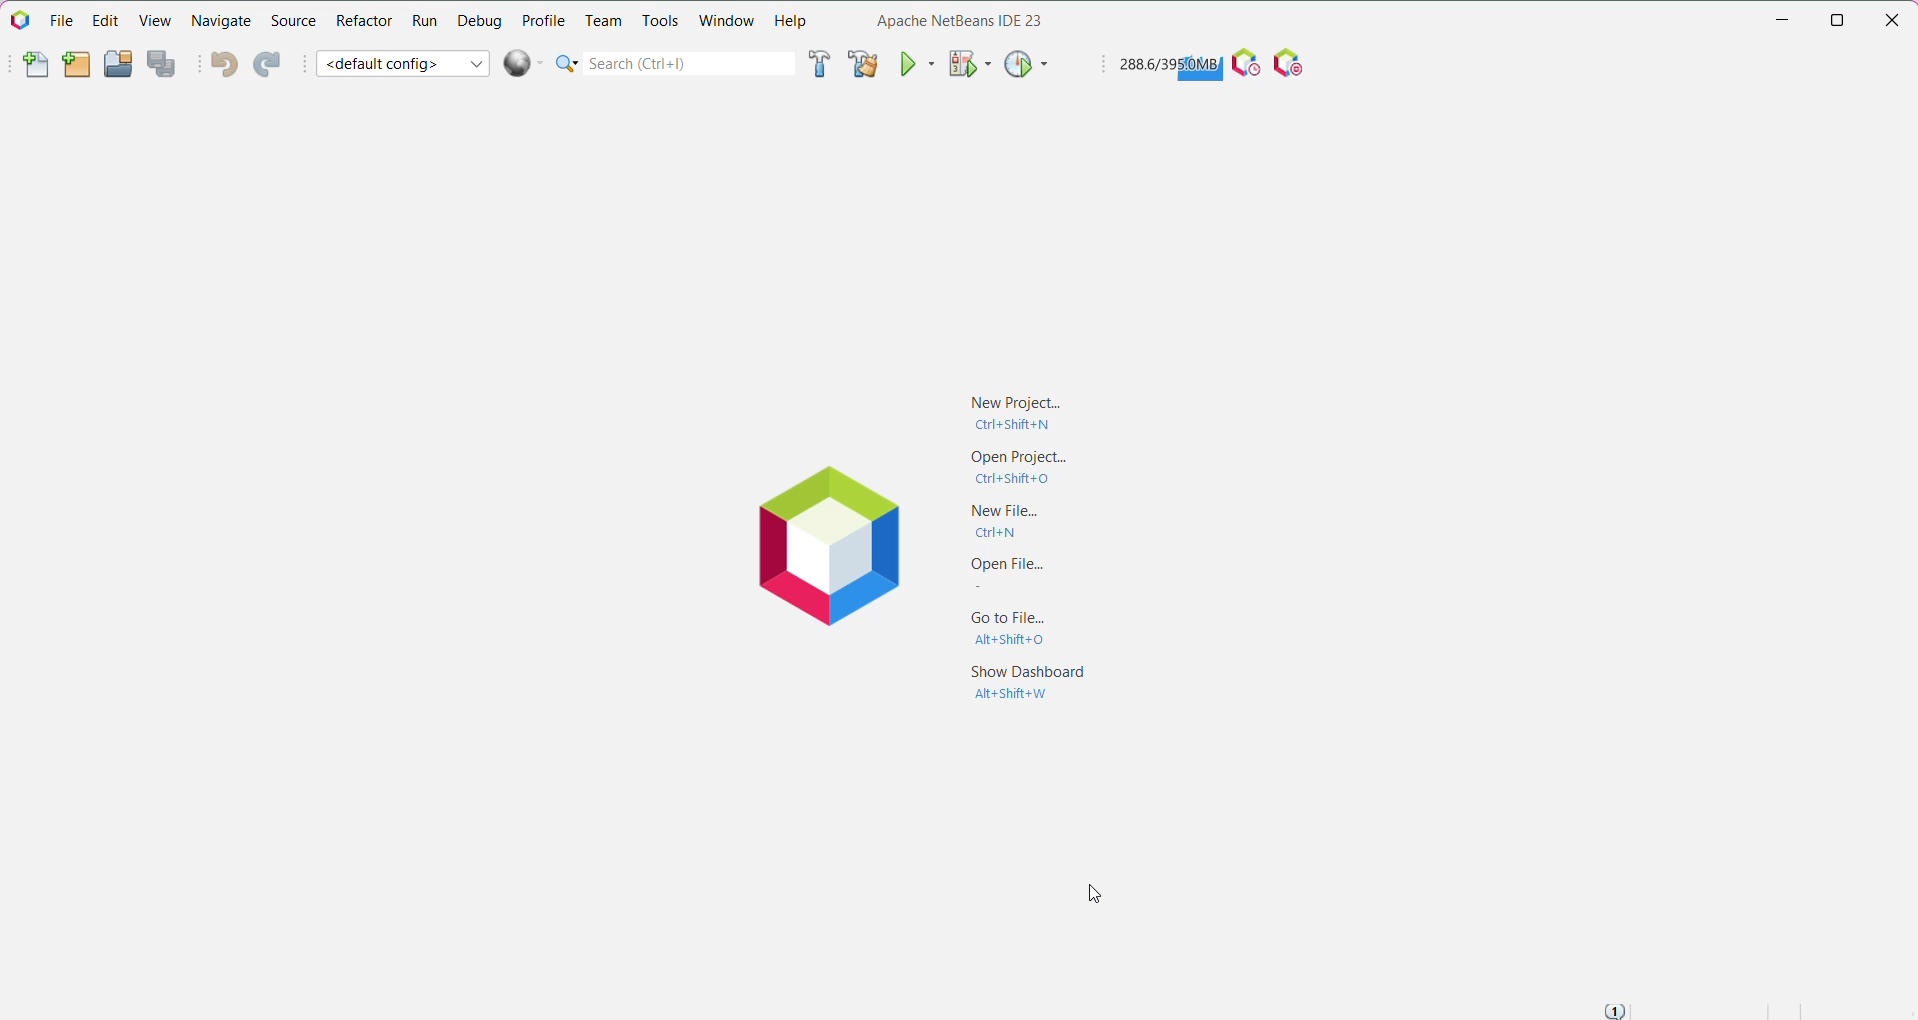  What do you see at coordinates (824, 549) in the screenshot?
I see `Application Logo` at bounding box center [824, 549].